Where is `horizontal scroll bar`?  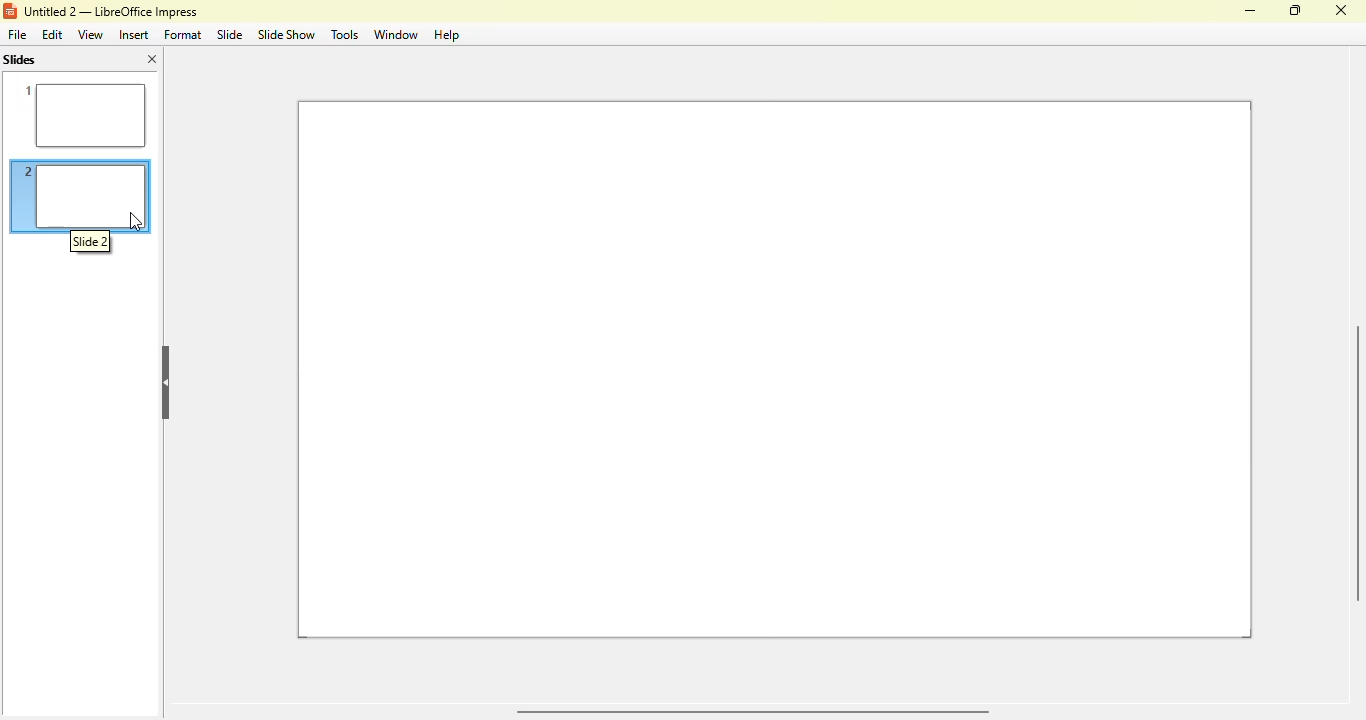
horizontal scroll bar is located at coordinates (750, 712).